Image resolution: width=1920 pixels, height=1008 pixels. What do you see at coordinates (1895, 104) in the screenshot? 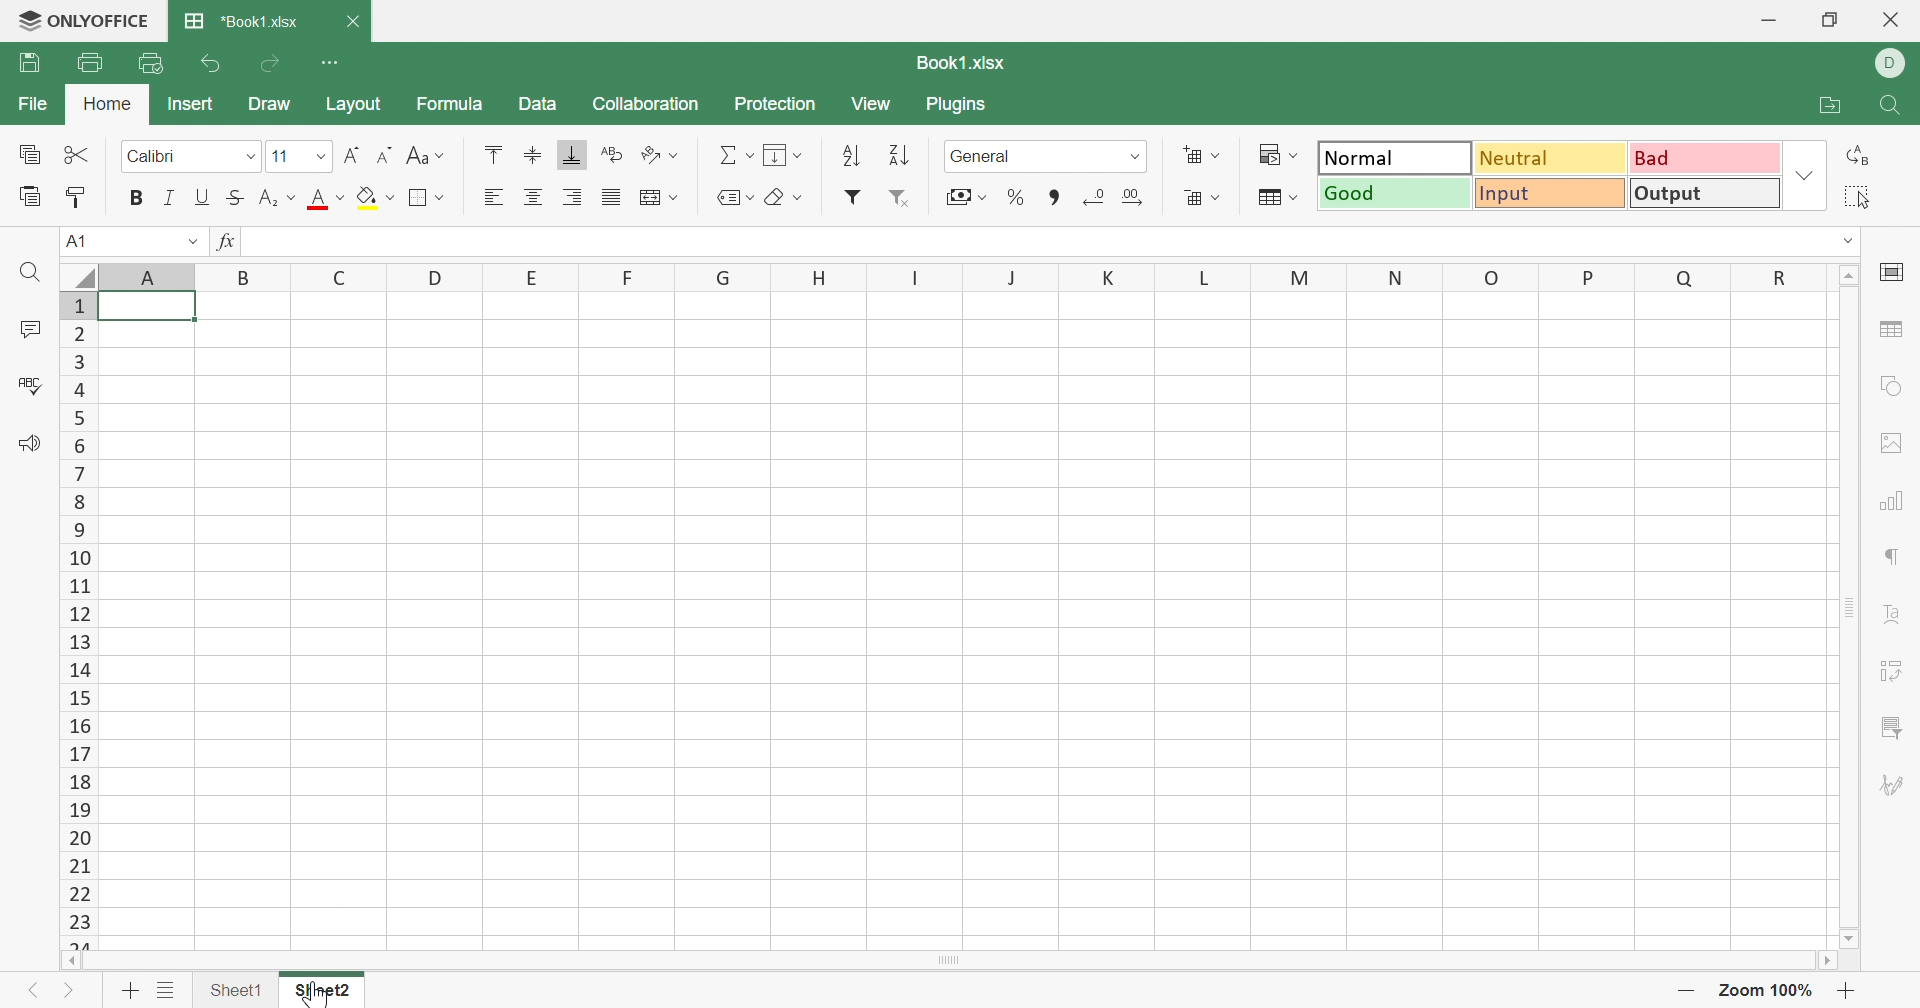
I see `Find` at bounding box center [1895, 104].